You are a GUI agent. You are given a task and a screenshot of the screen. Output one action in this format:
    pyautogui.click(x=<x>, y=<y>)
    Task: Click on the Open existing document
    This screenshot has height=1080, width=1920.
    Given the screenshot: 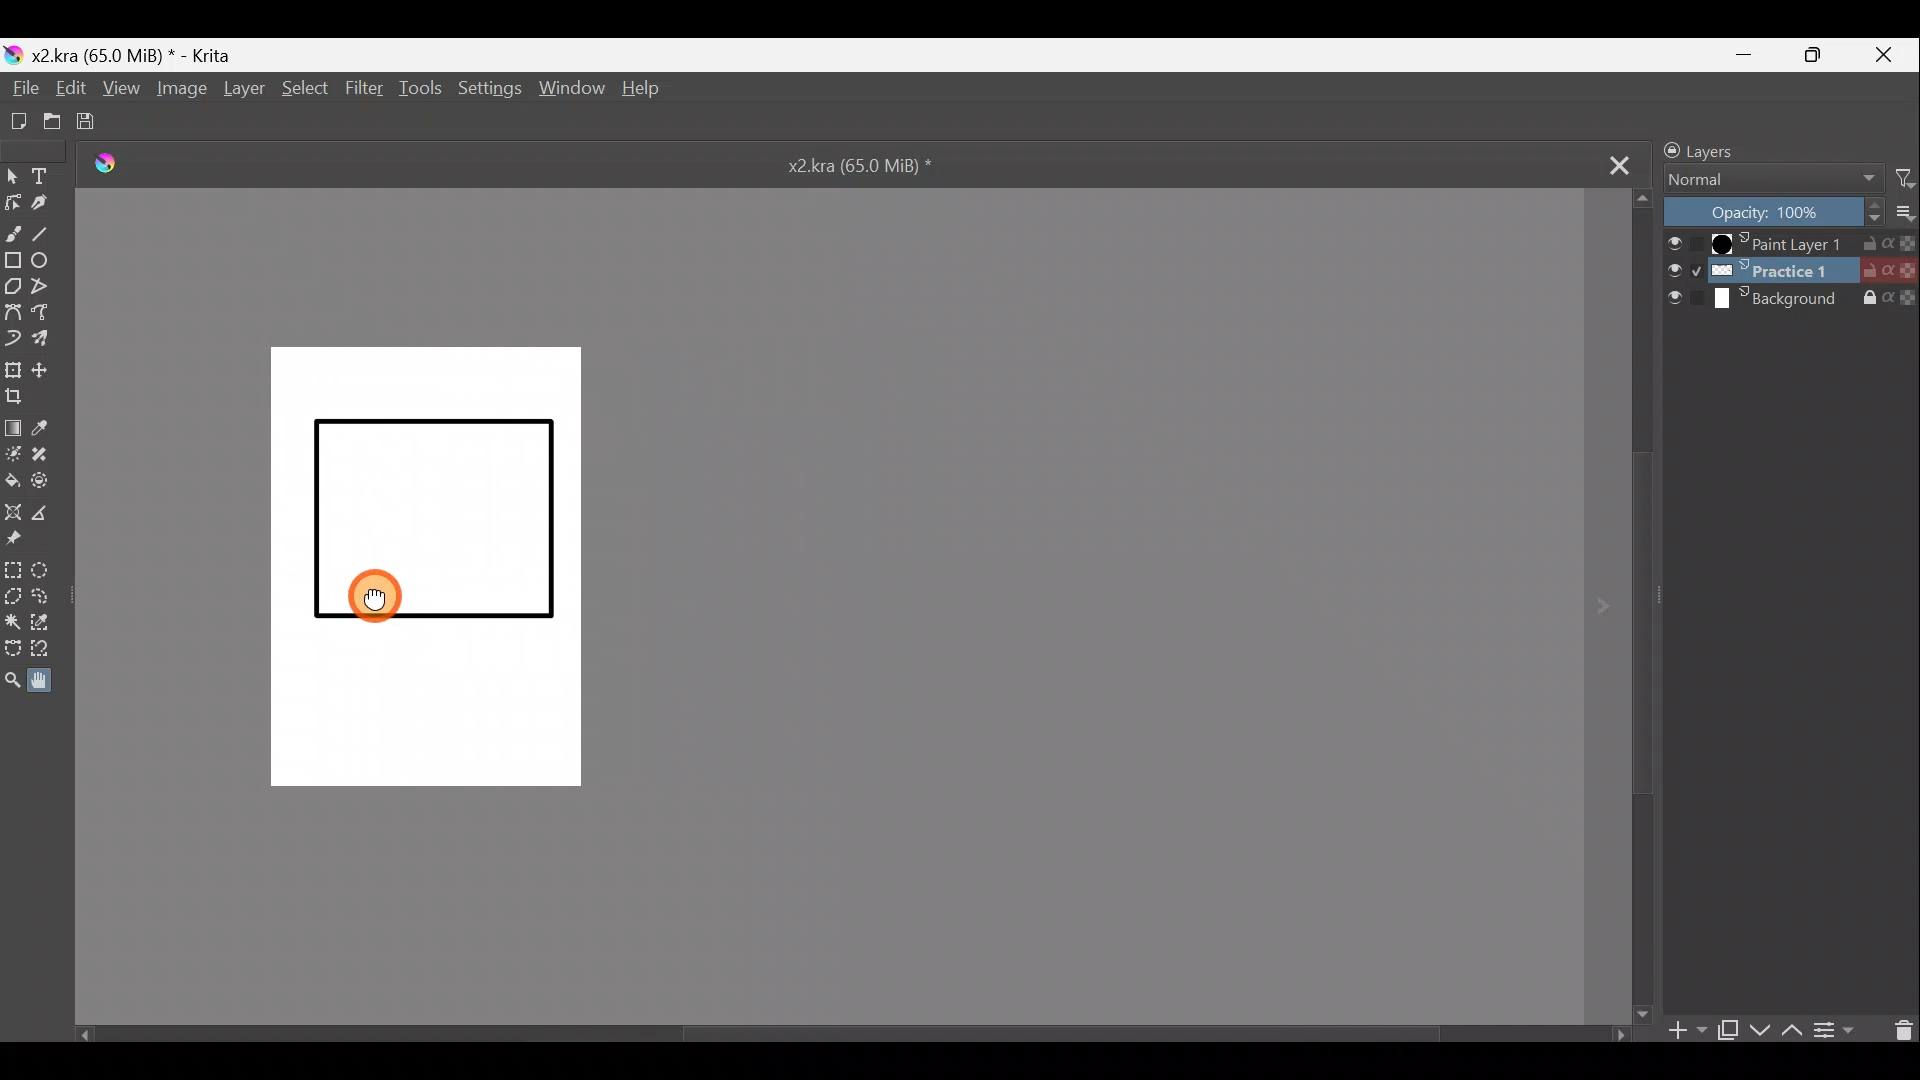 What is the action you would take?
    pyautogui.click(x=53, y=123)
    